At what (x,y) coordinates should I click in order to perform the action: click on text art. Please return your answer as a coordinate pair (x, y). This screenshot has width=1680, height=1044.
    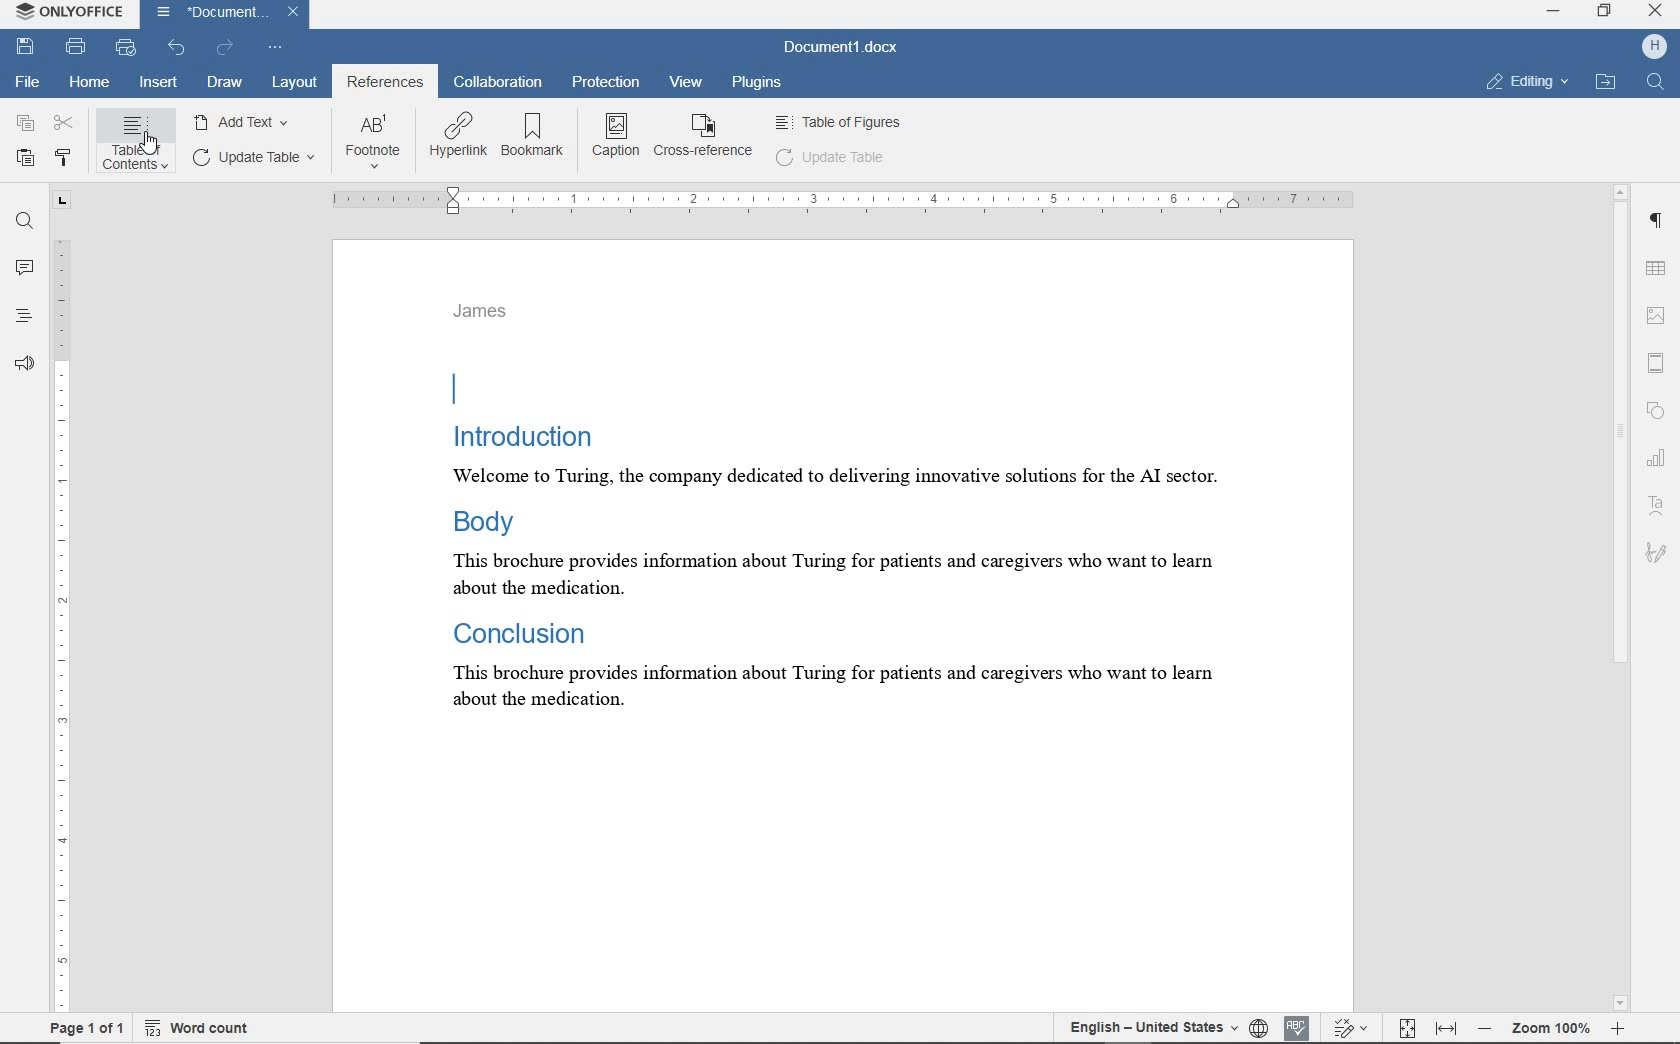
    Looking at the image, I should click on (1655, 502).